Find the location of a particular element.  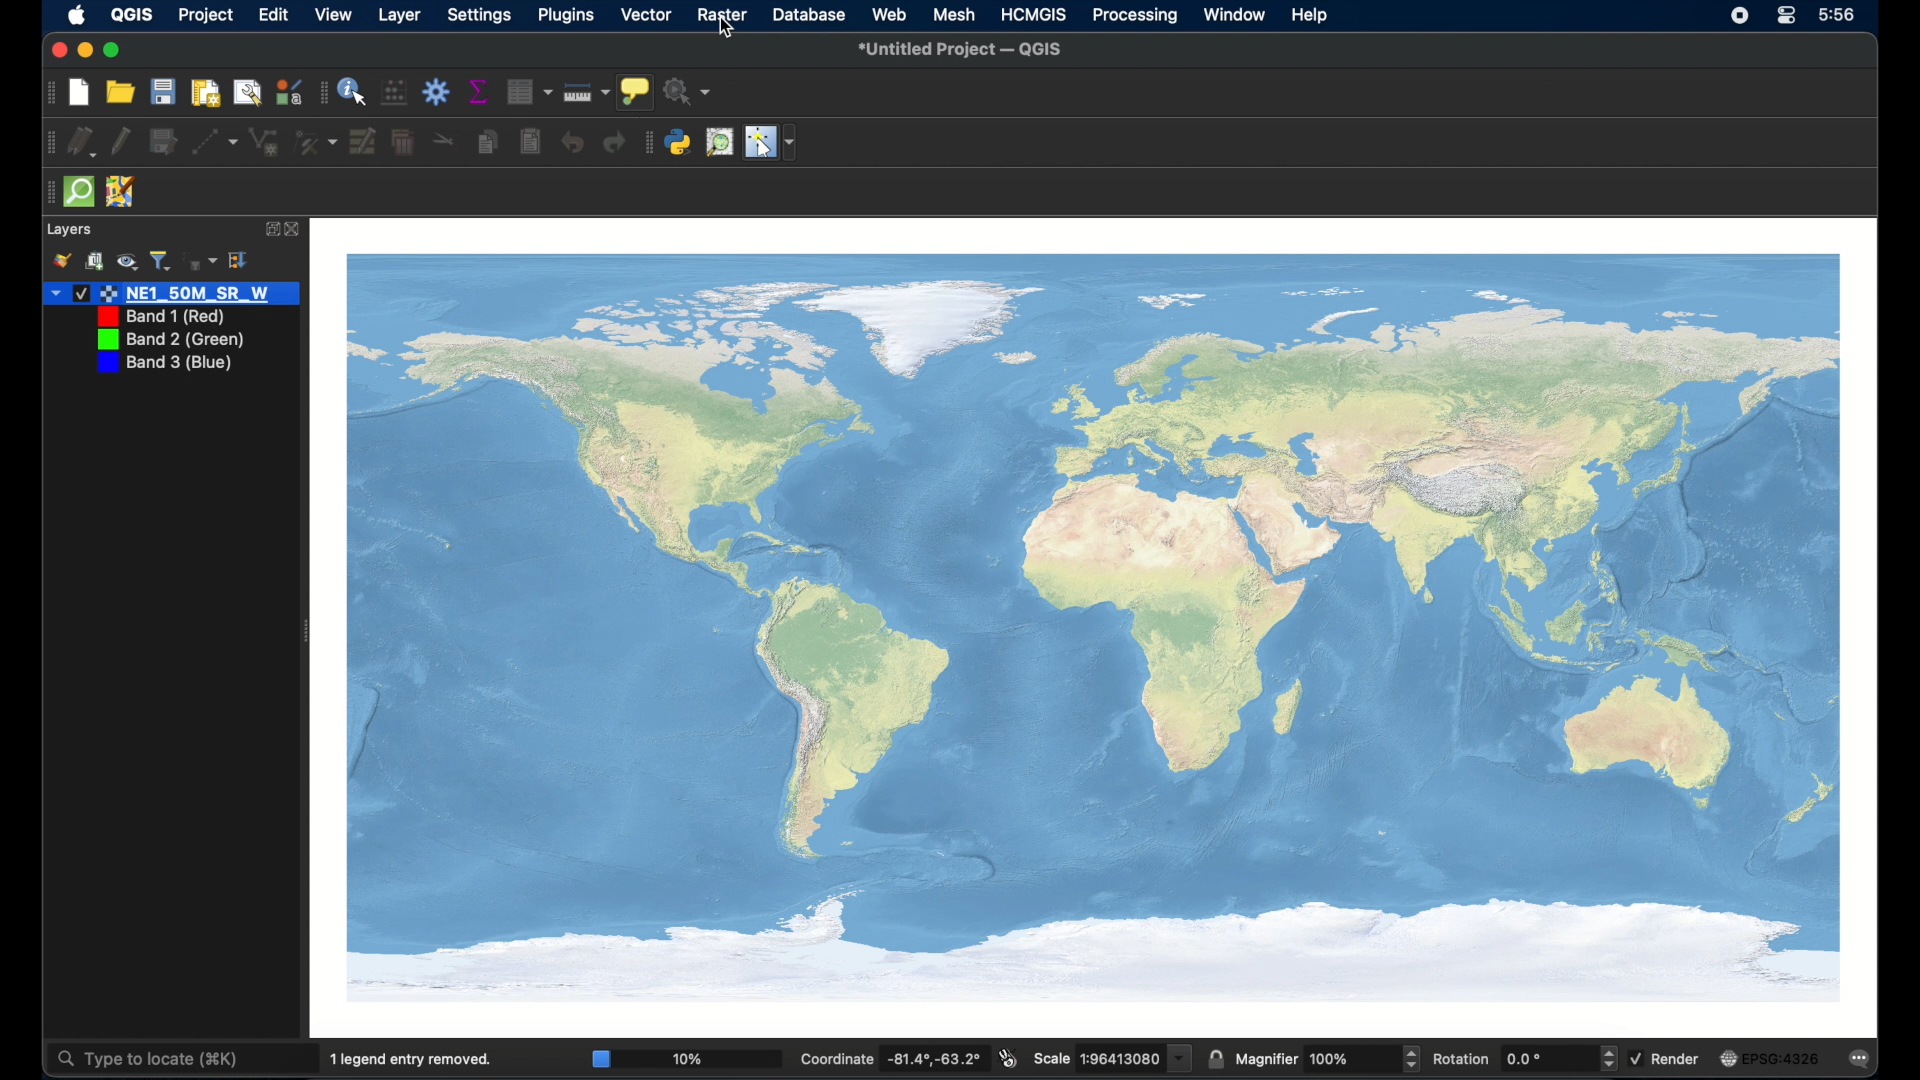

quick osm is located at coordinates (78, 192).